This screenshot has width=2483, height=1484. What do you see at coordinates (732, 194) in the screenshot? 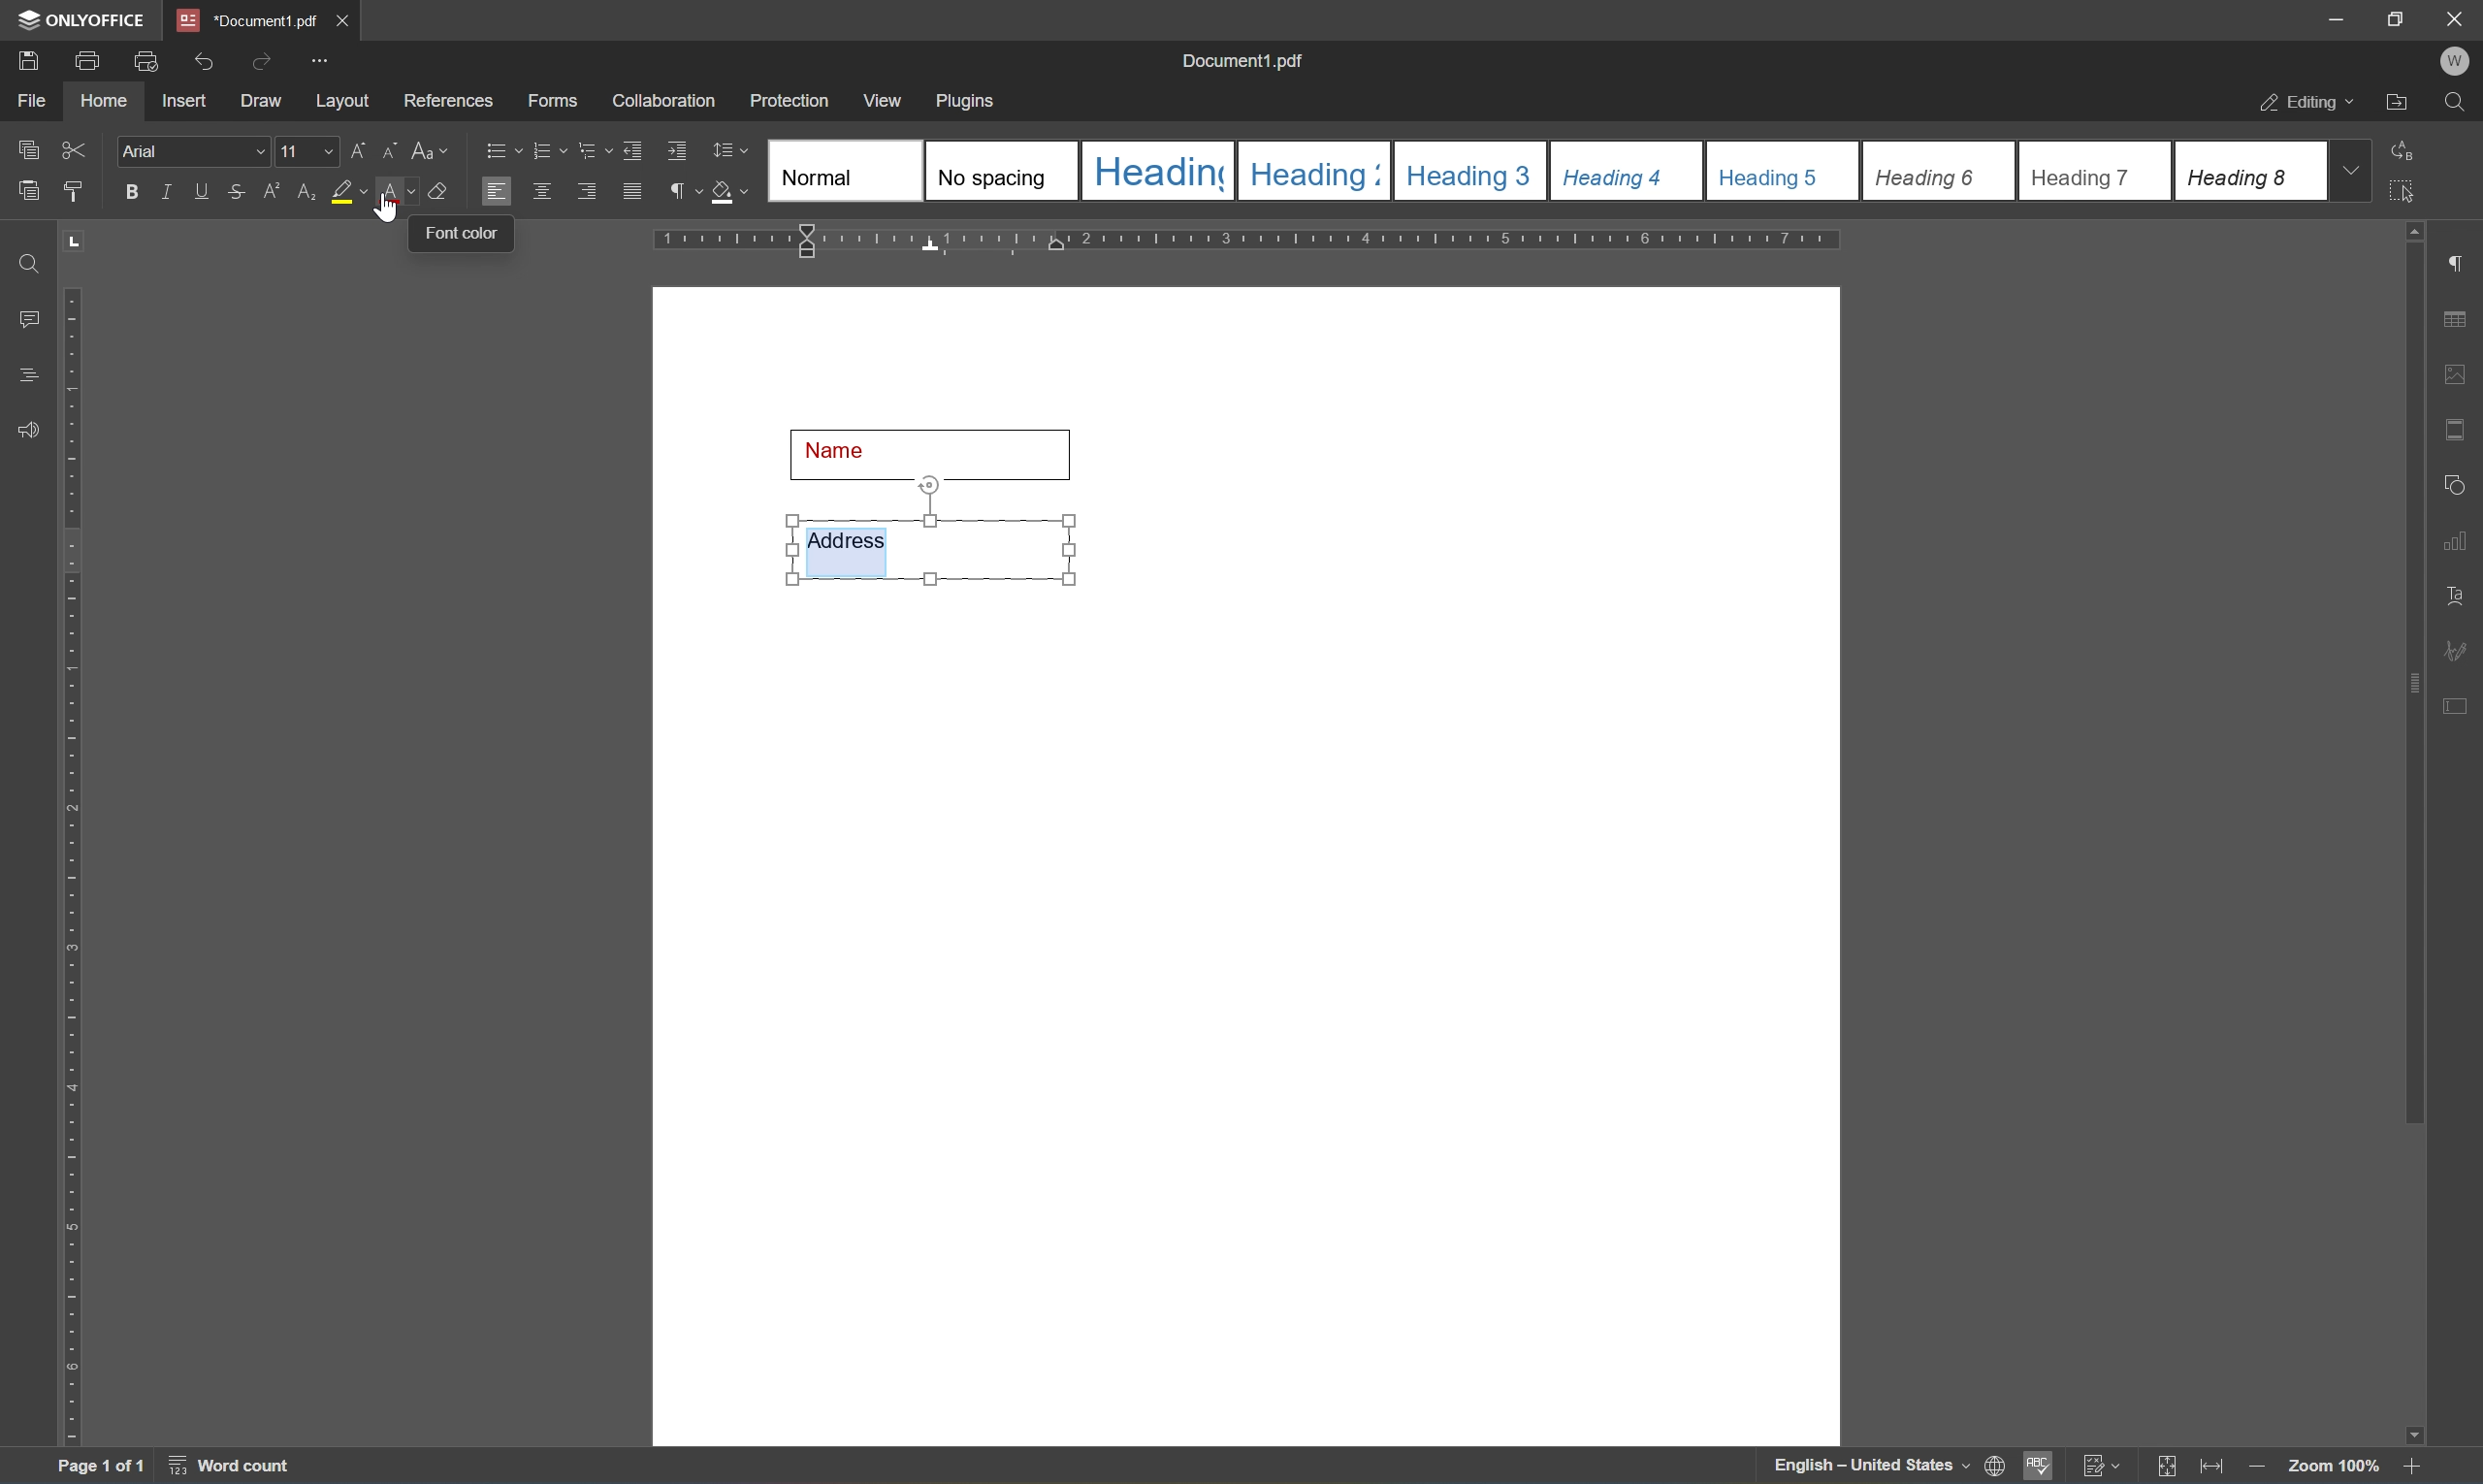
I see `shading` at bounding box center [732, 194].